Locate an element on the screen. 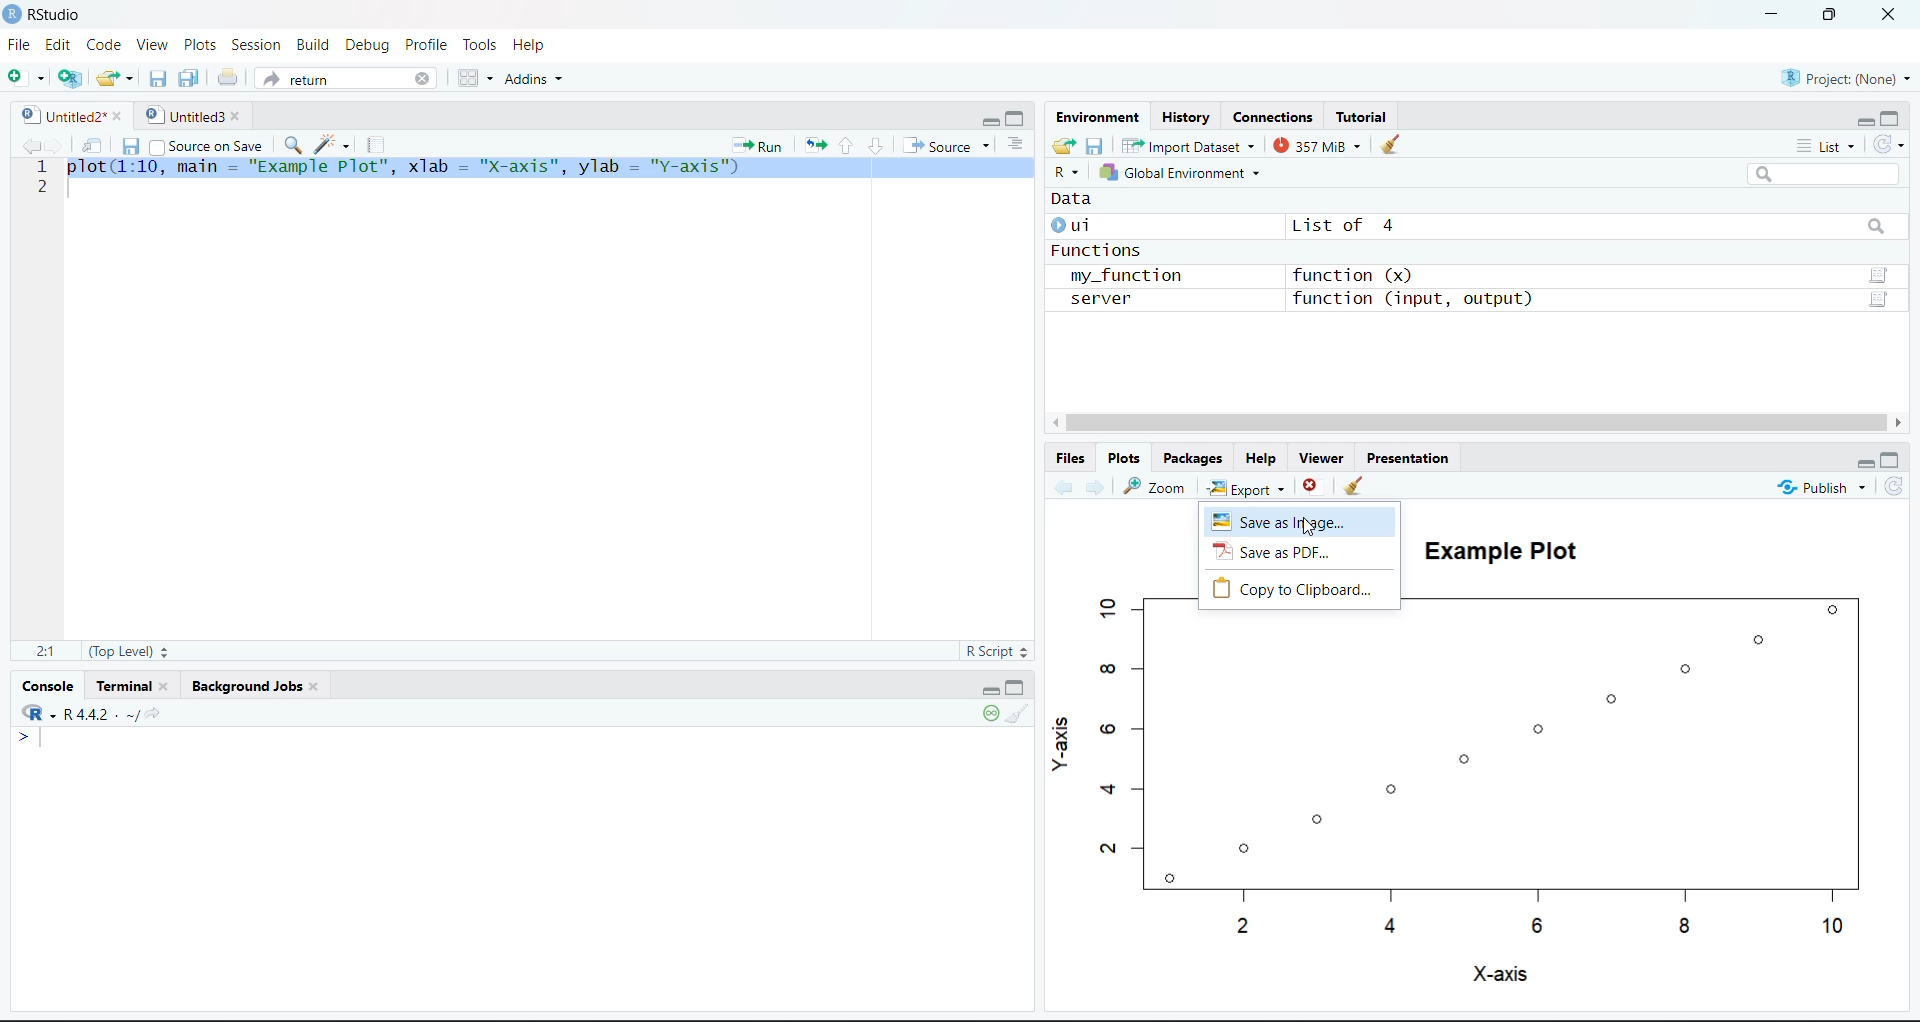 This screenshot has height=1022, width=1920. Show document outline (Ctrl + Shift + O) is located at coordinates (1013, 143).